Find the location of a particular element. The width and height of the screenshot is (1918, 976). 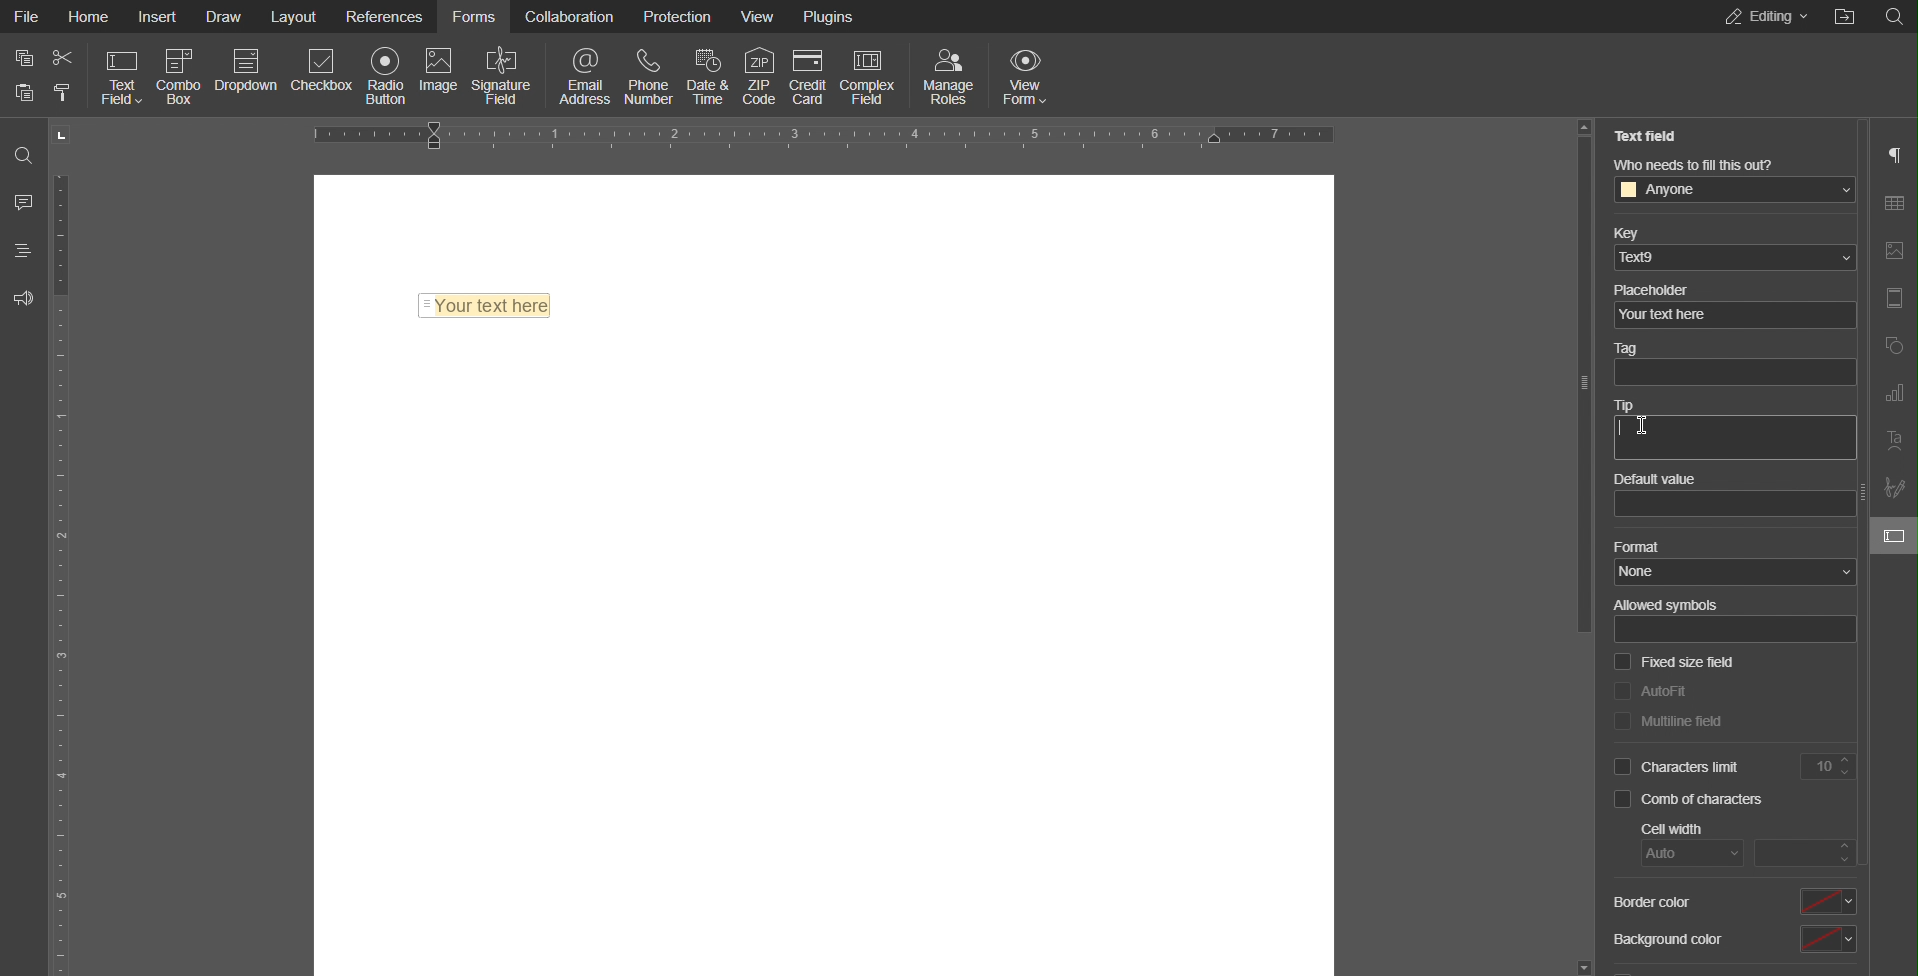

Home is located at coordinates (88, 15).